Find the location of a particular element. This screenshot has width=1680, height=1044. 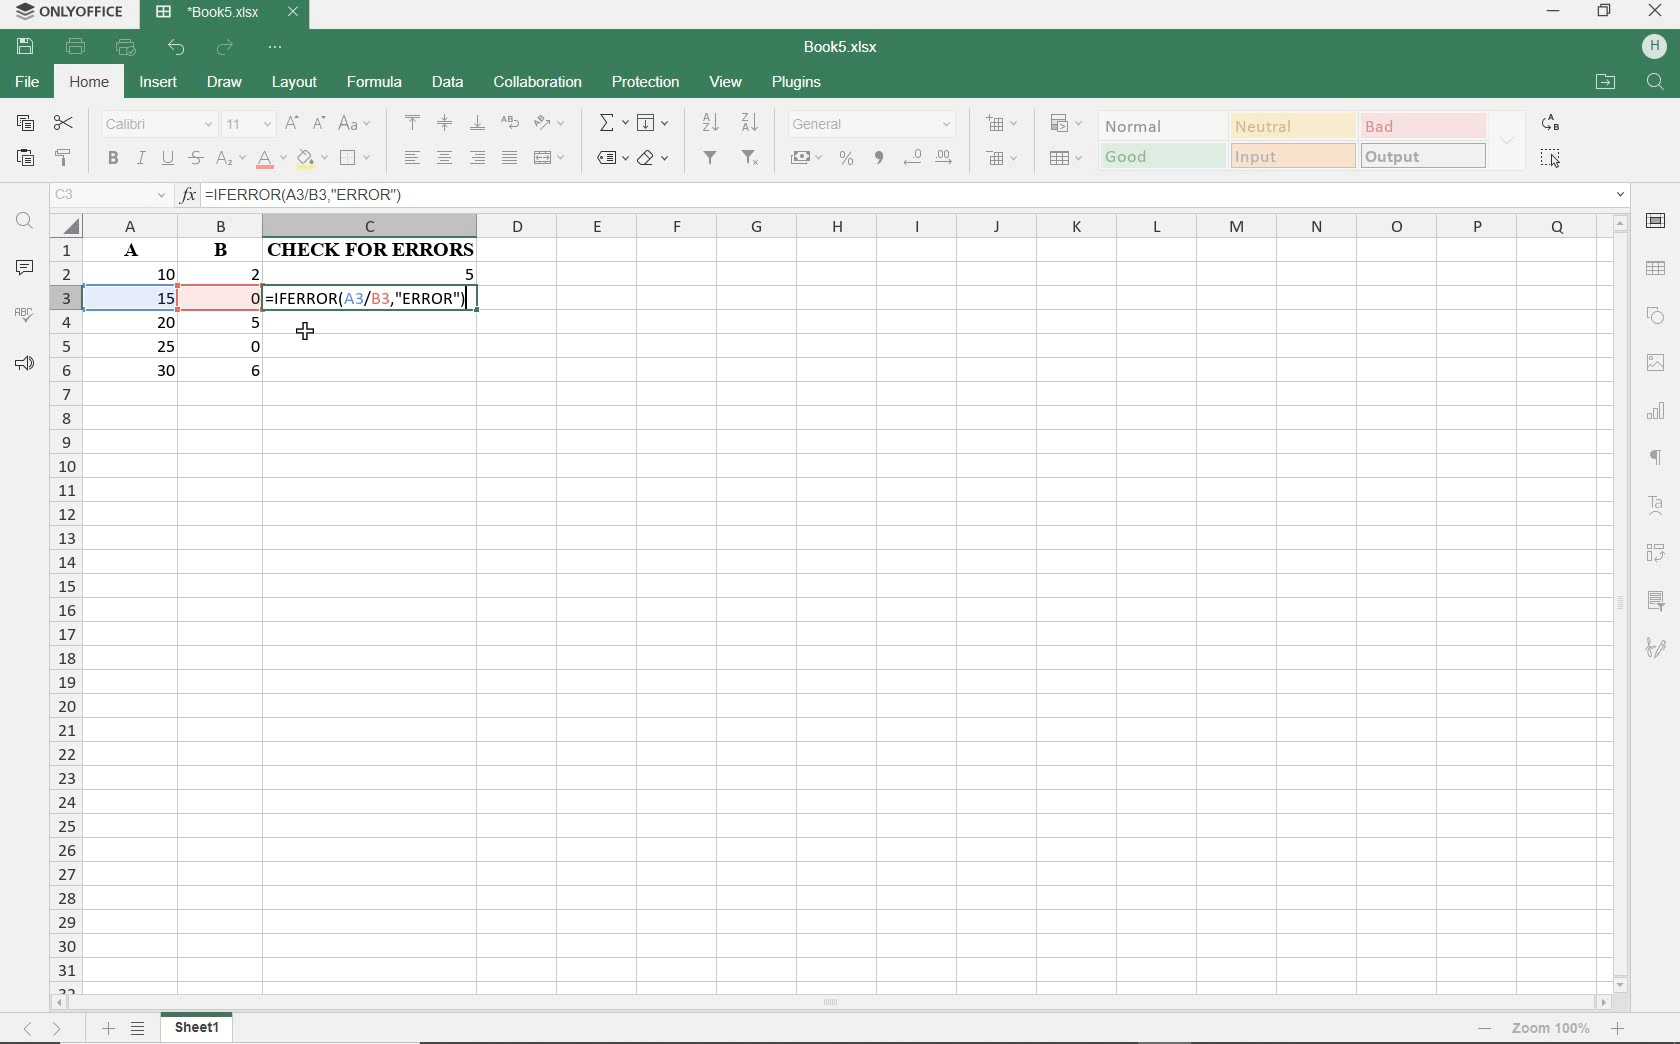

 is located at coordinates (1660, 408).